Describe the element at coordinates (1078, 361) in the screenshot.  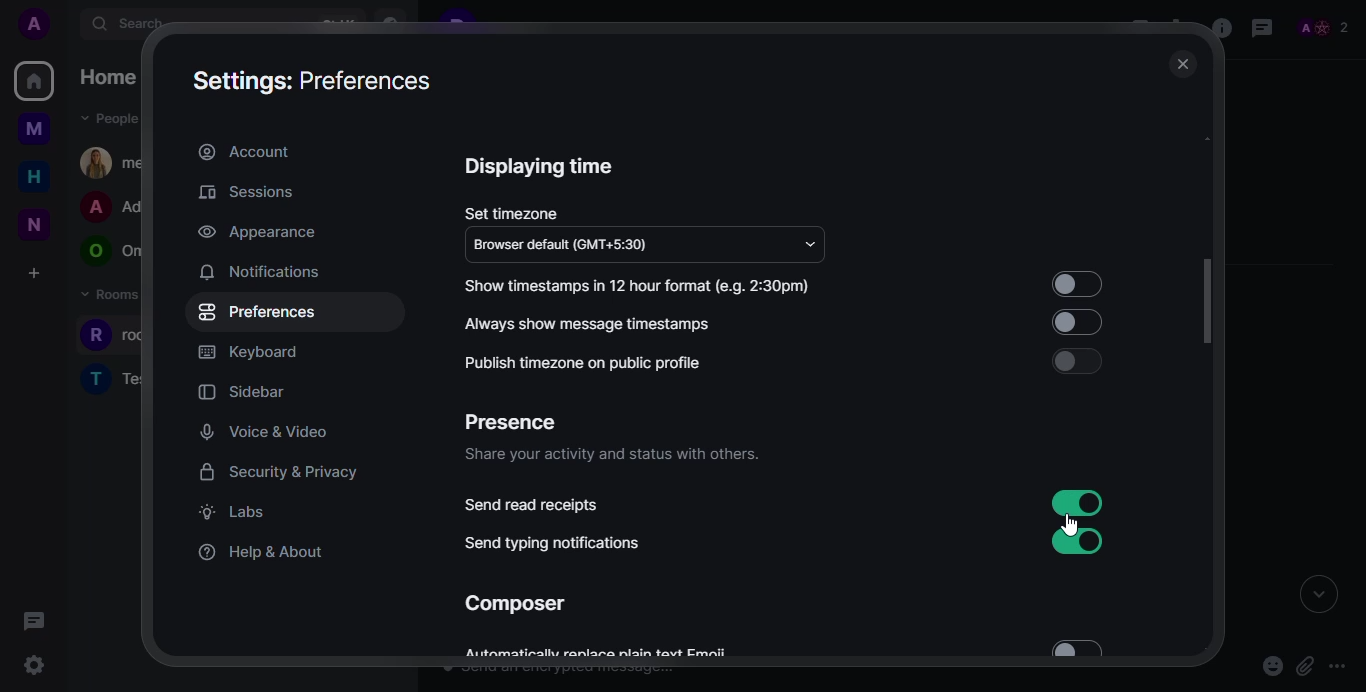
I see `select` at that location.